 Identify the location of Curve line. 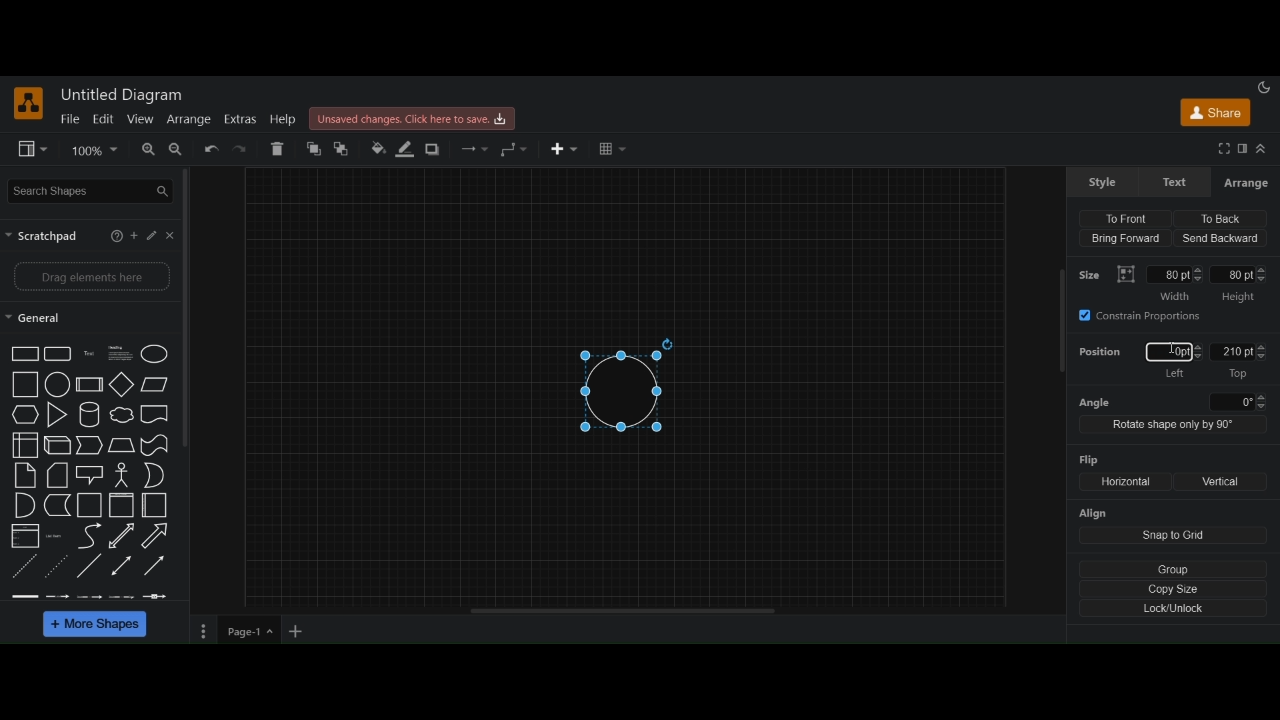
(89, 536).